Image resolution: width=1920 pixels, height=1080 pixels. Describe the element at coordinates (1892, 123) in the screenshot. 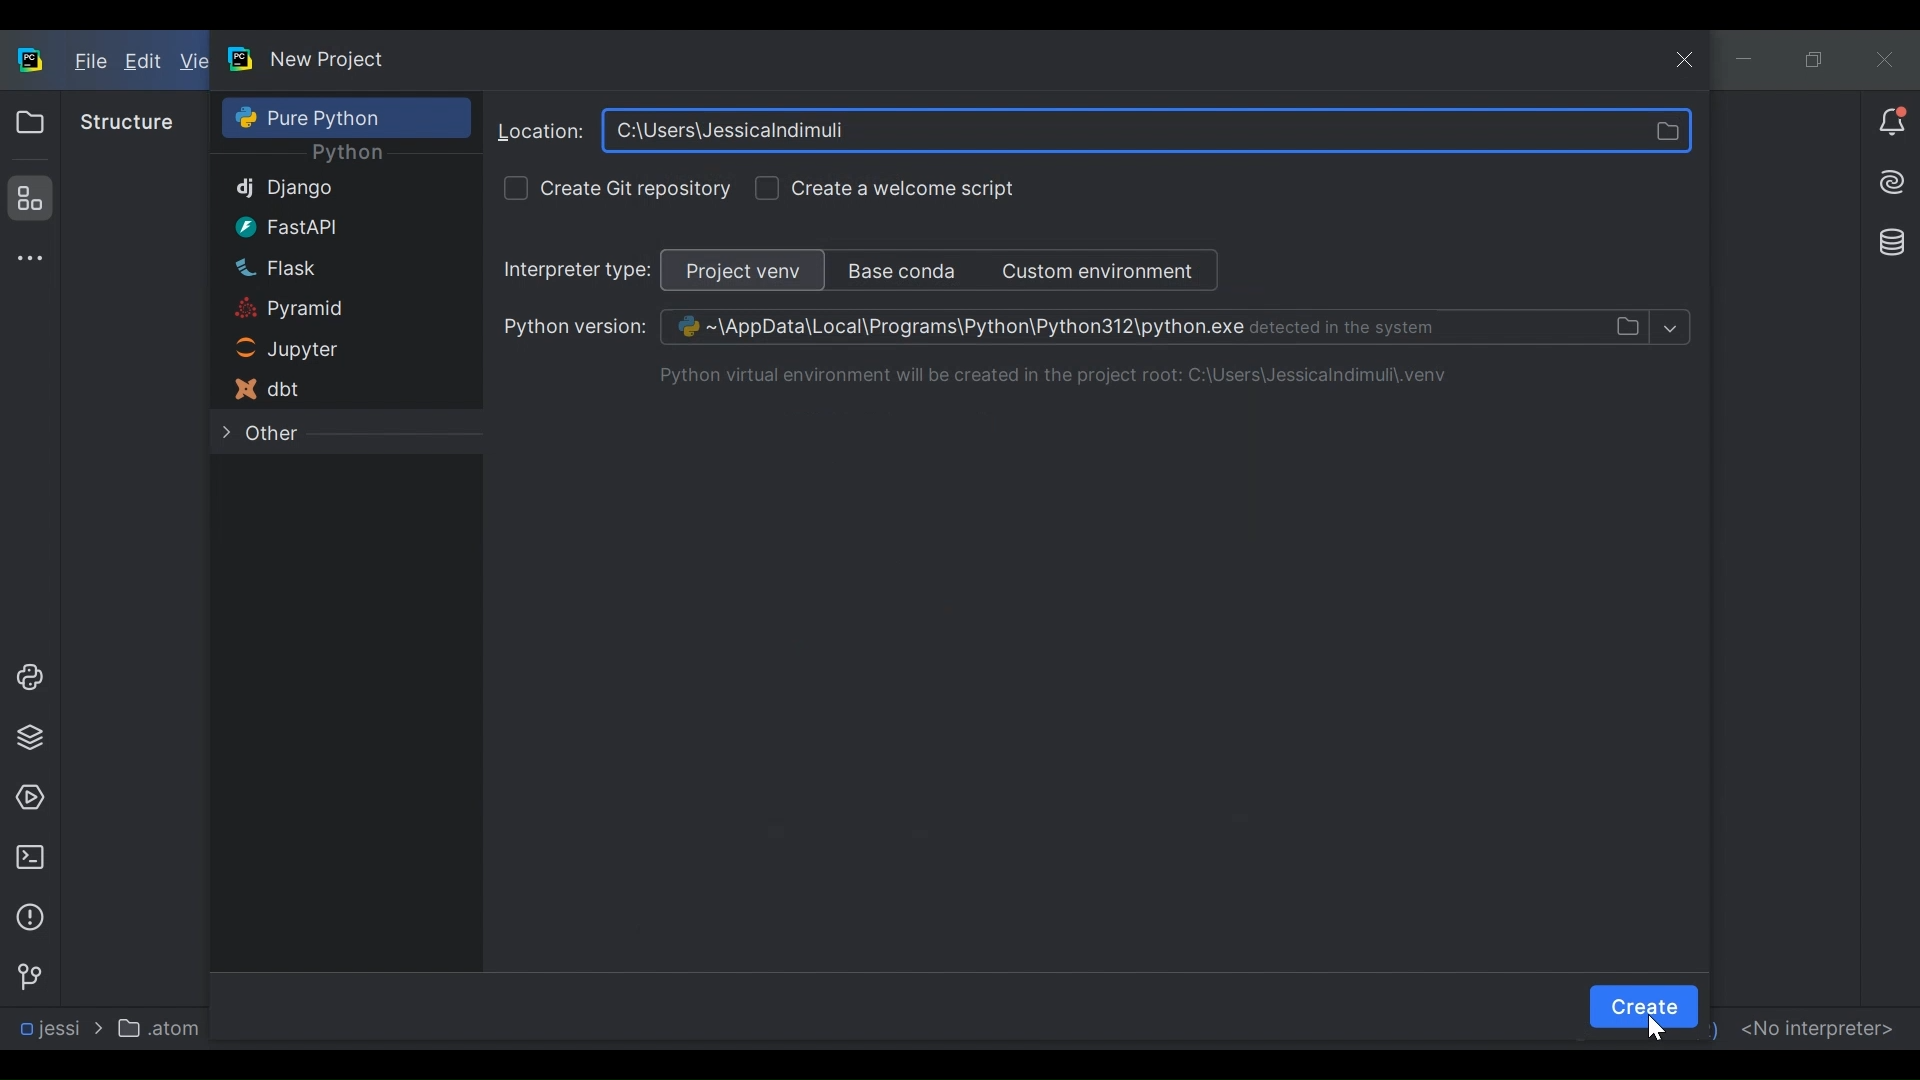

I see `Notiication` at that location.